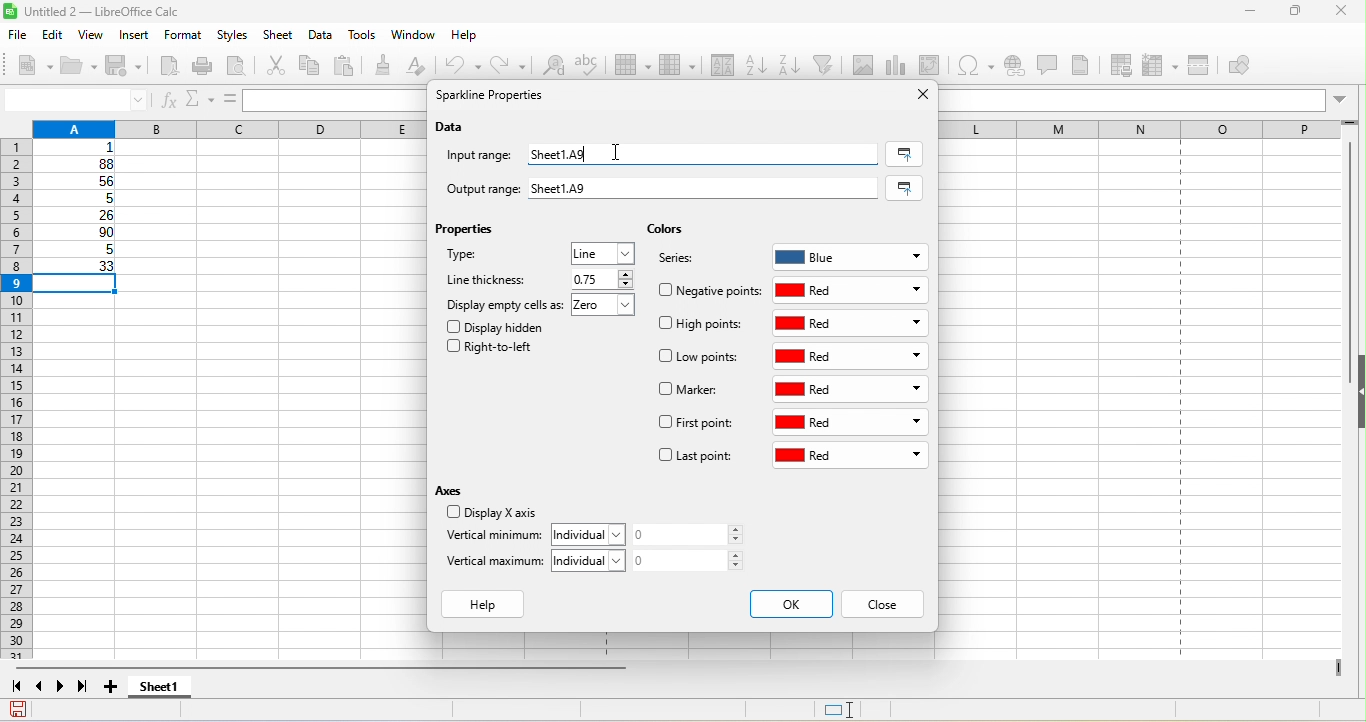 Image resolution: width=1366 pixels, height=722 pixels. What do you see at coordinates (172, 68) in the screenshot?
I see `export directly as pdf` at bounding box center [172, 68].